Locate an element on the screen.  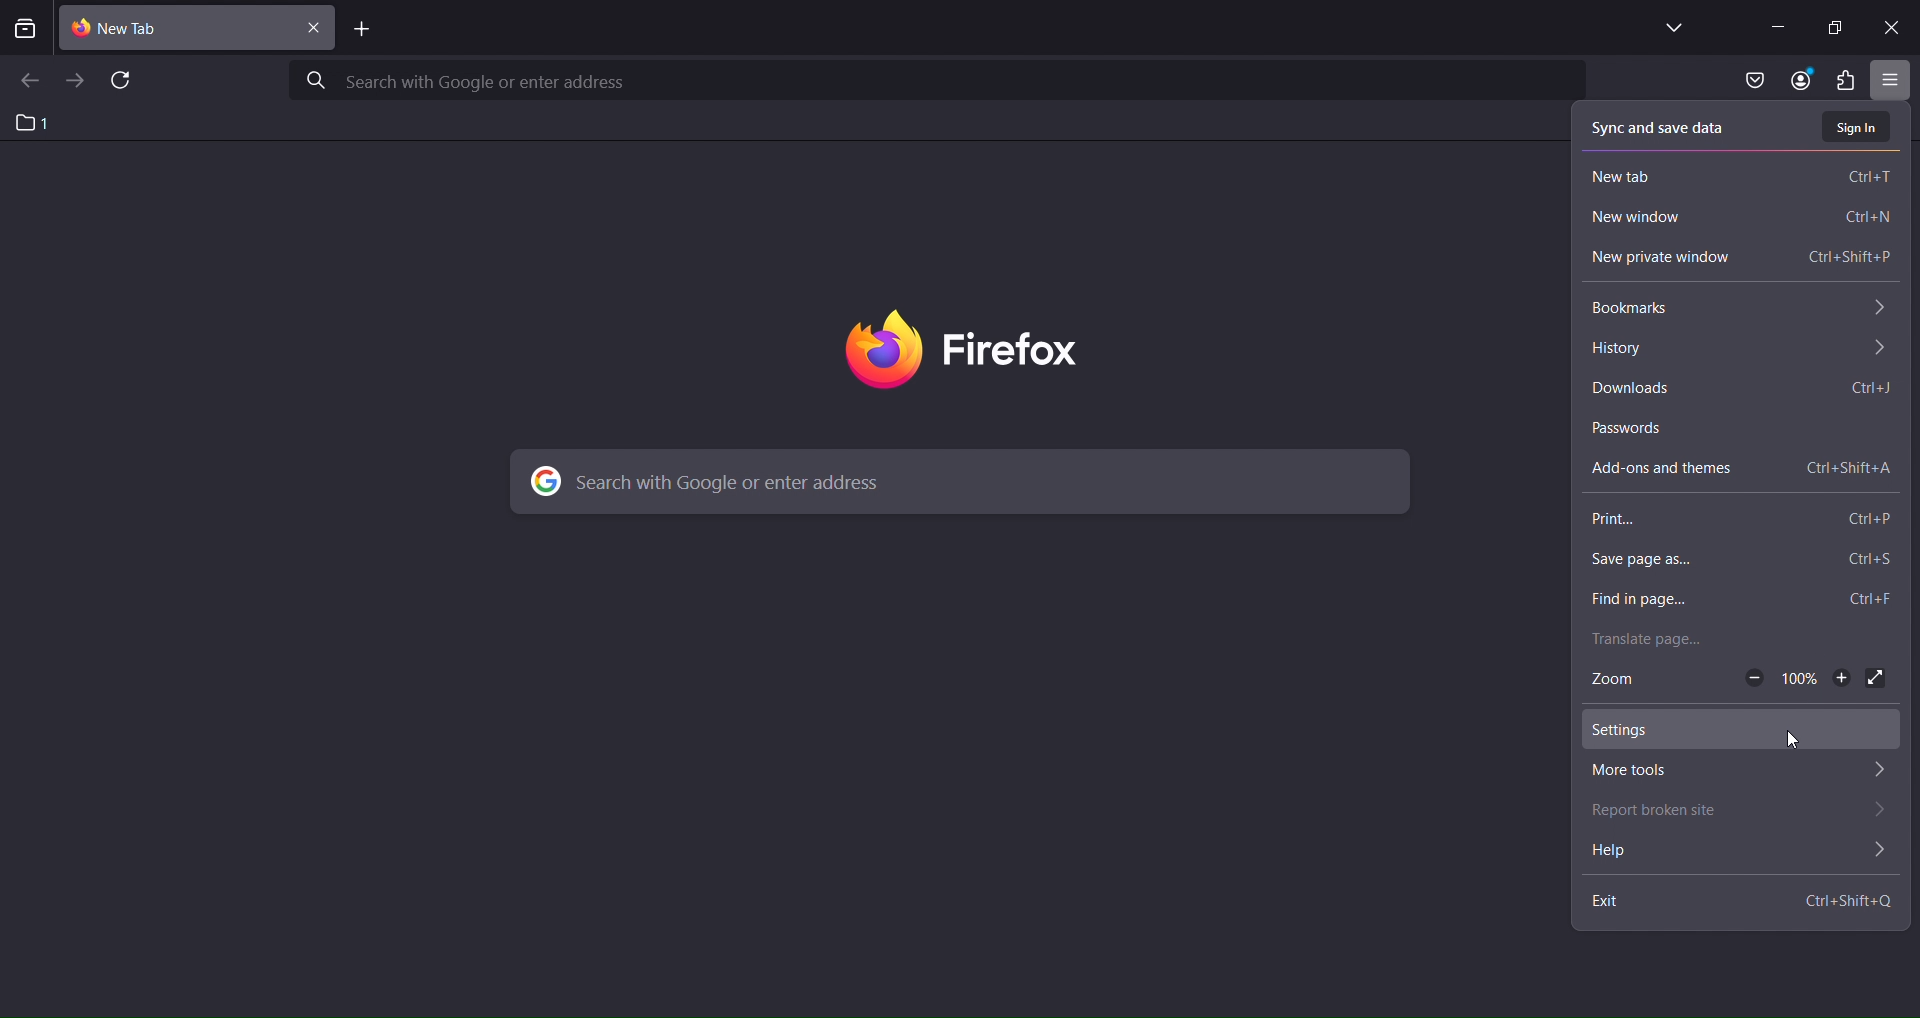
bookmarks is located at coordinates (1739, 309).